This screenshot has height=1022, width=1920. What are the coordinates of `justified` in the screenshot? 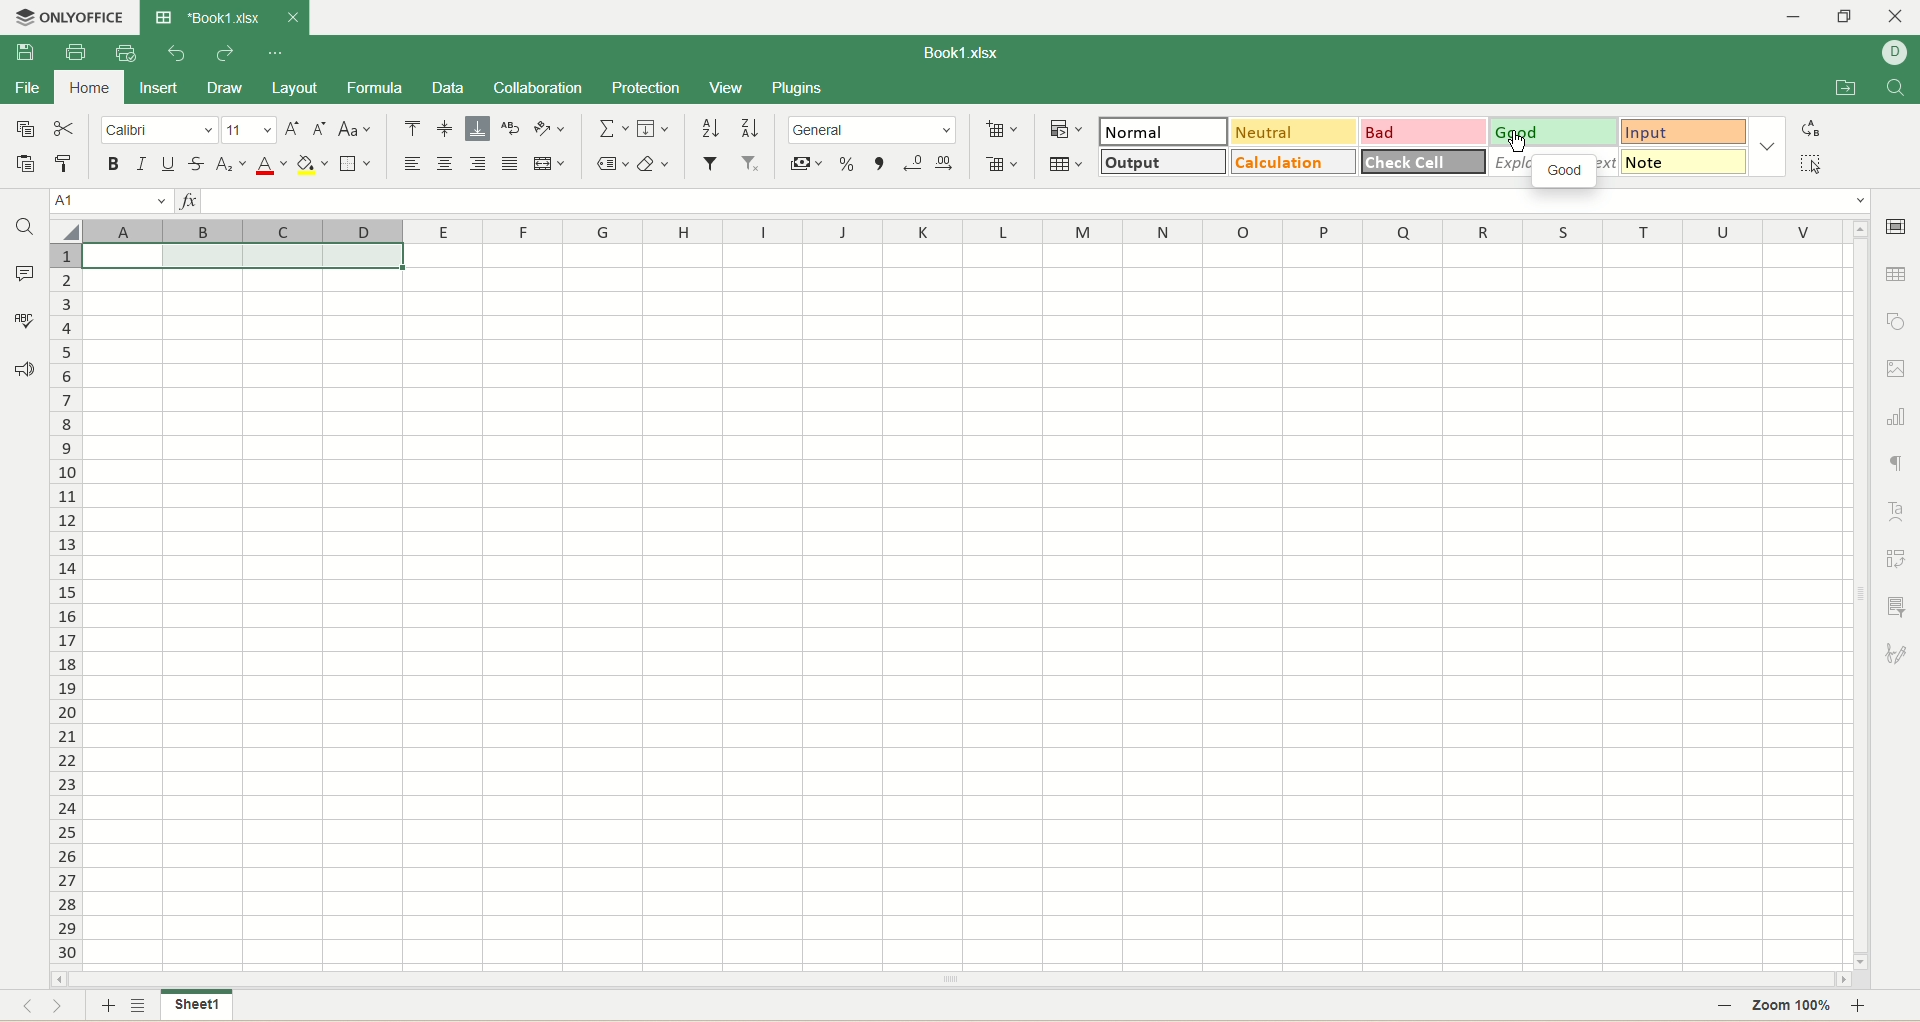 It's located at (511, 165).